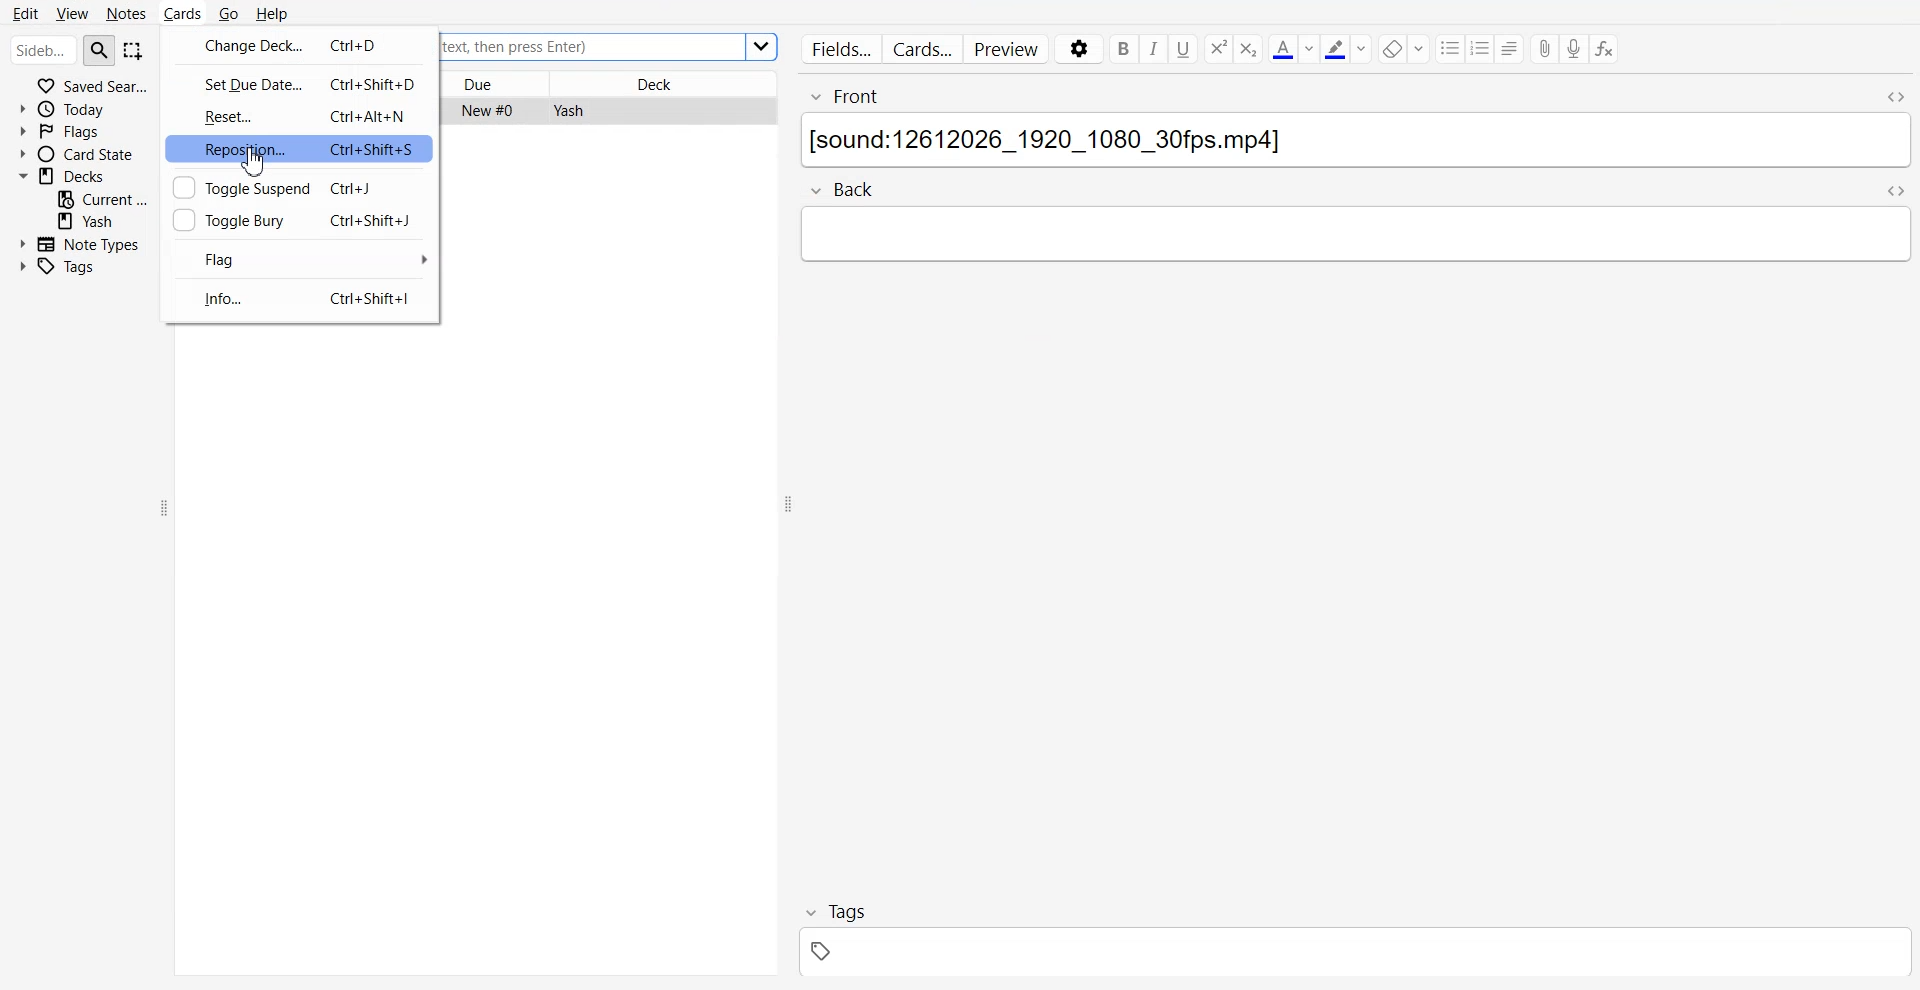  What do you see at coordinates (84, 131) in the screenshot?
I see `Flags` at bounding box center [84, 131].